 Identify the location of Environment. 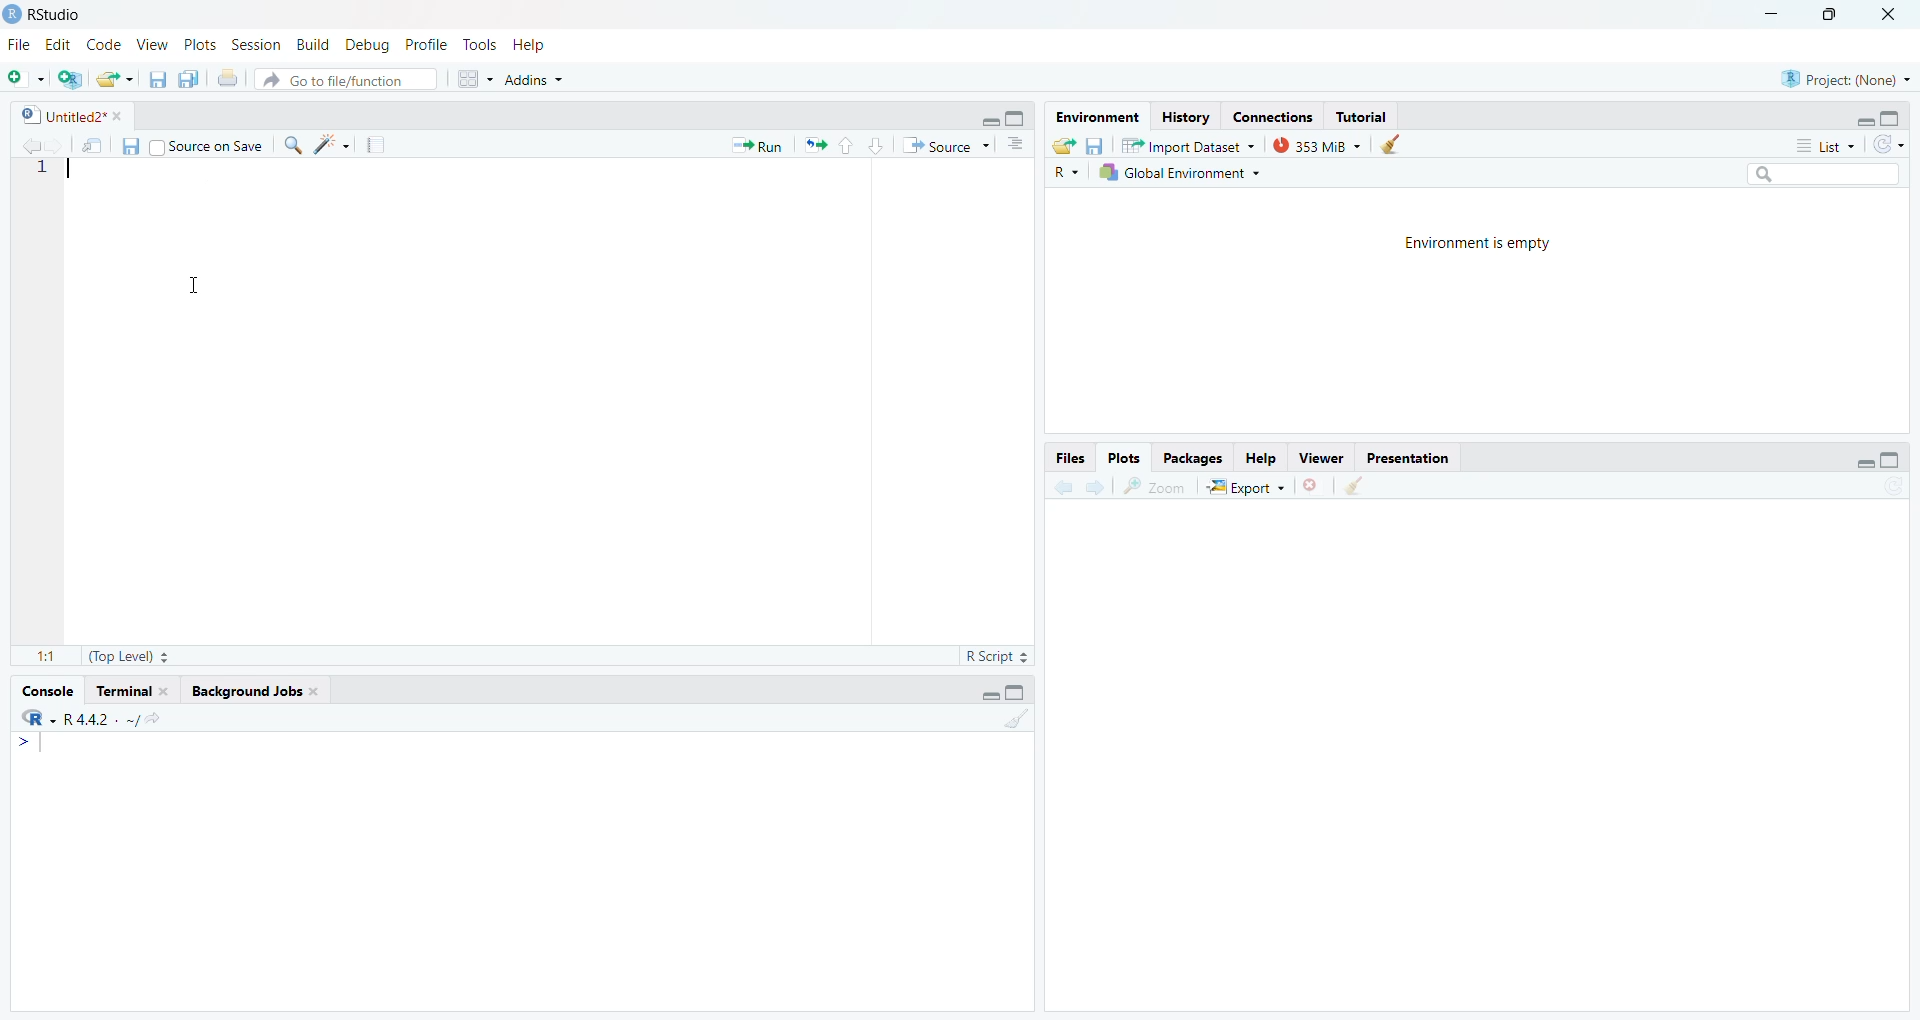
(1093, 115).